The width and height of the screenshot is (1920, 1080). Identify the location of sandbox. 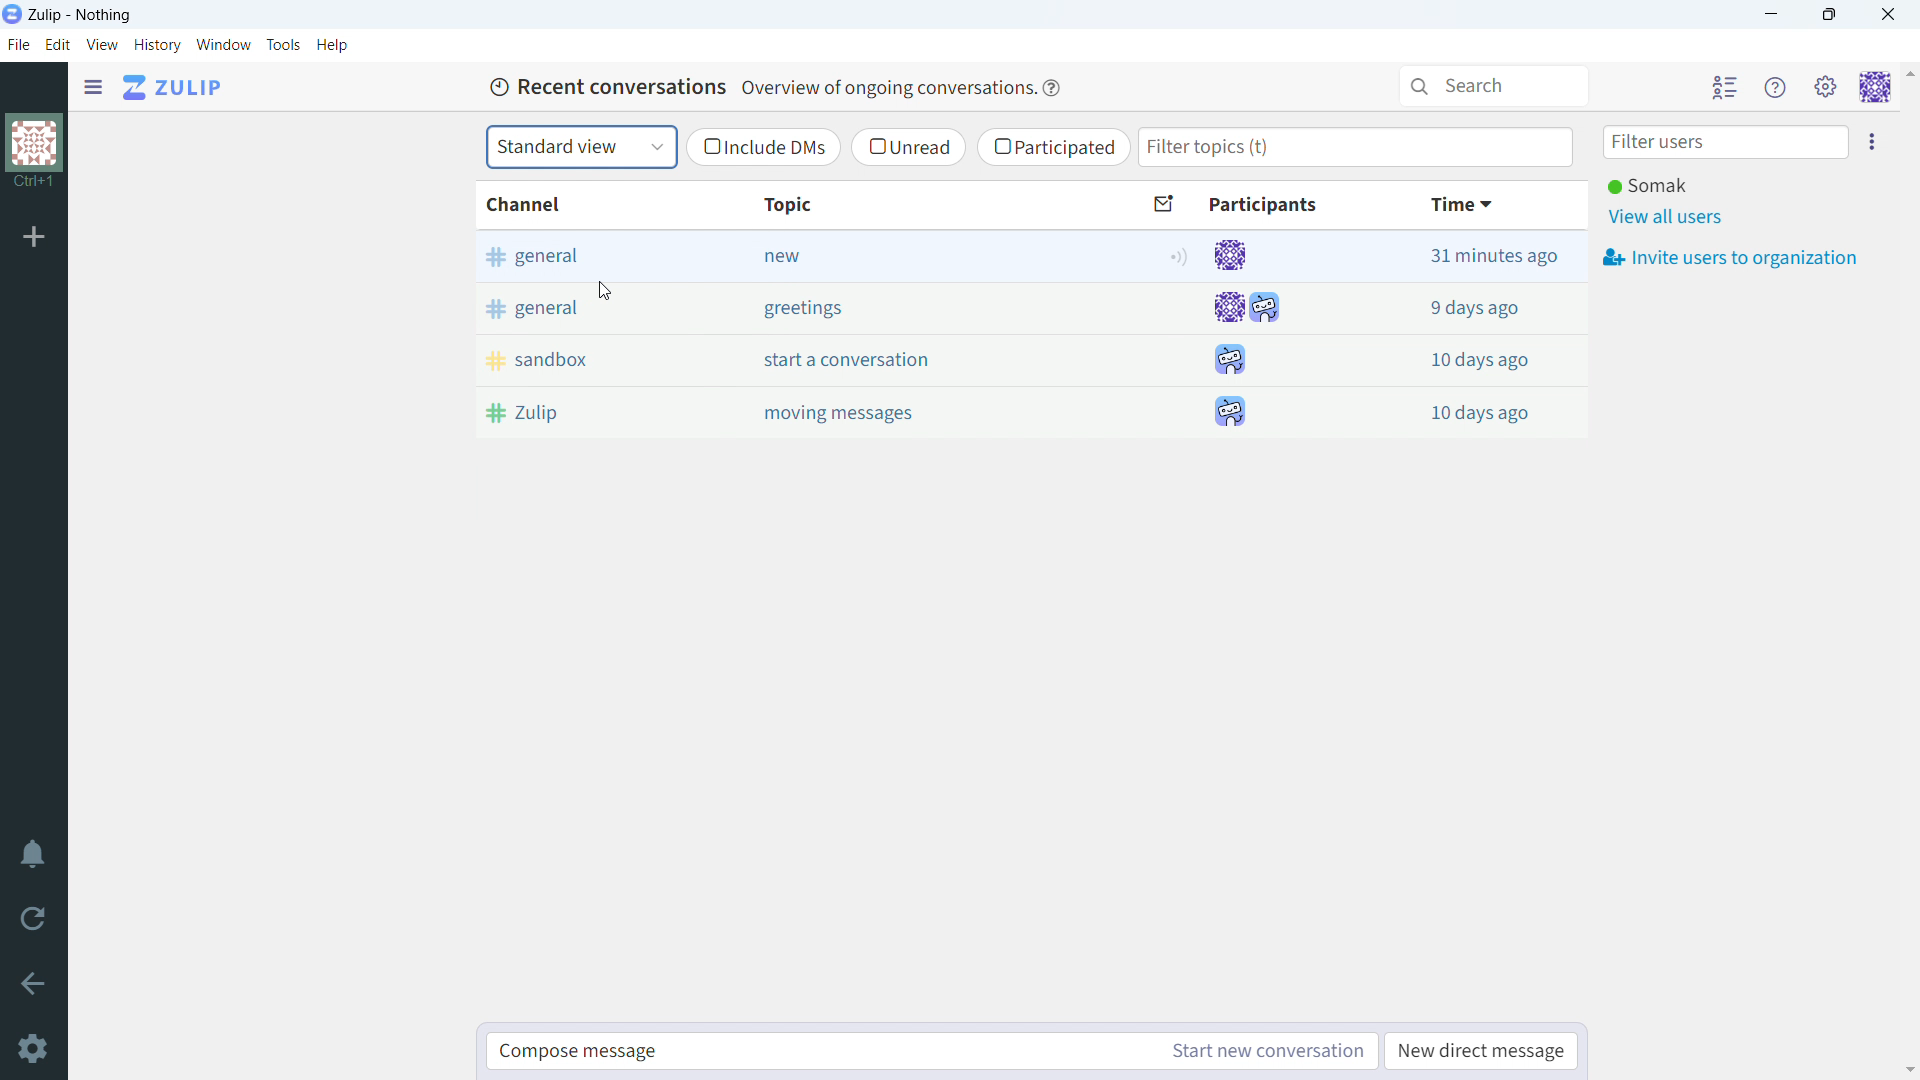
(587, 358).